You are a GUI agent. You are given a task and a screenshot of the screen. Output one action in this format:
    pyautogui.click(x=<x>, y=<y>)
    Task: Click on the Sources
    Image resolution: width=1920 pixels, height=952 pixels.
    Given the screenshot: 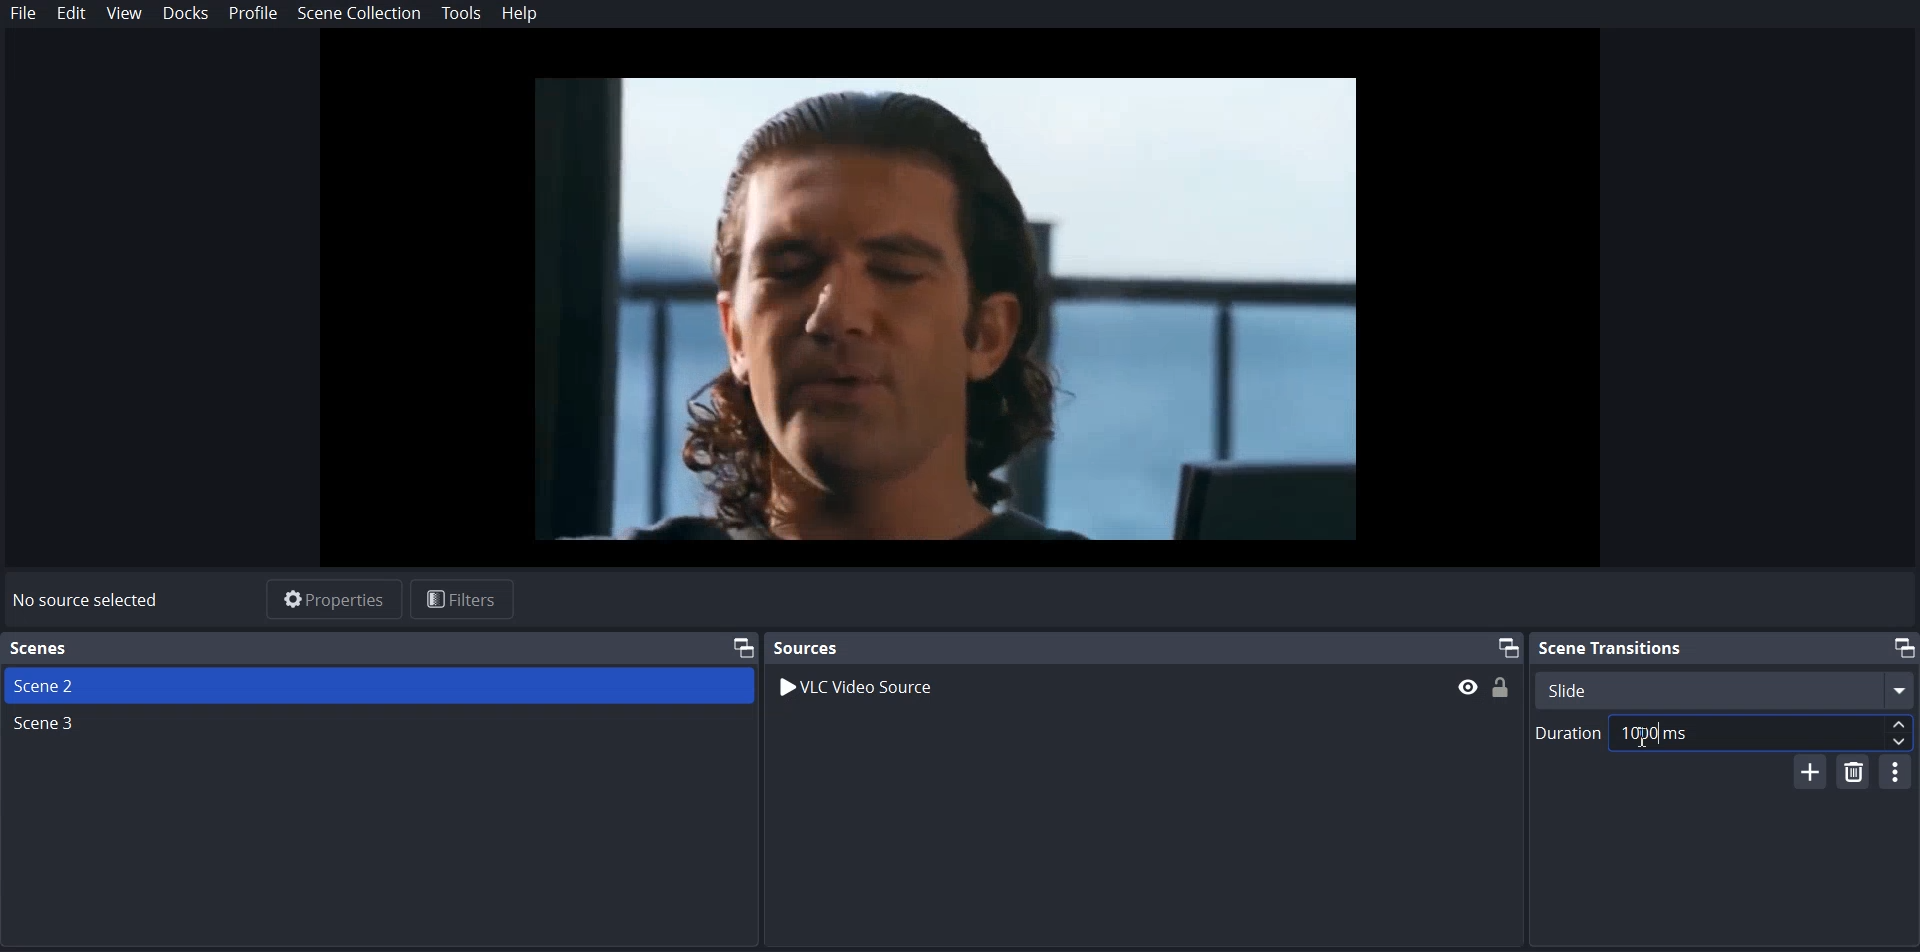 What is the action you would take?
    pyautogui.click(x=1143, y=647)
    